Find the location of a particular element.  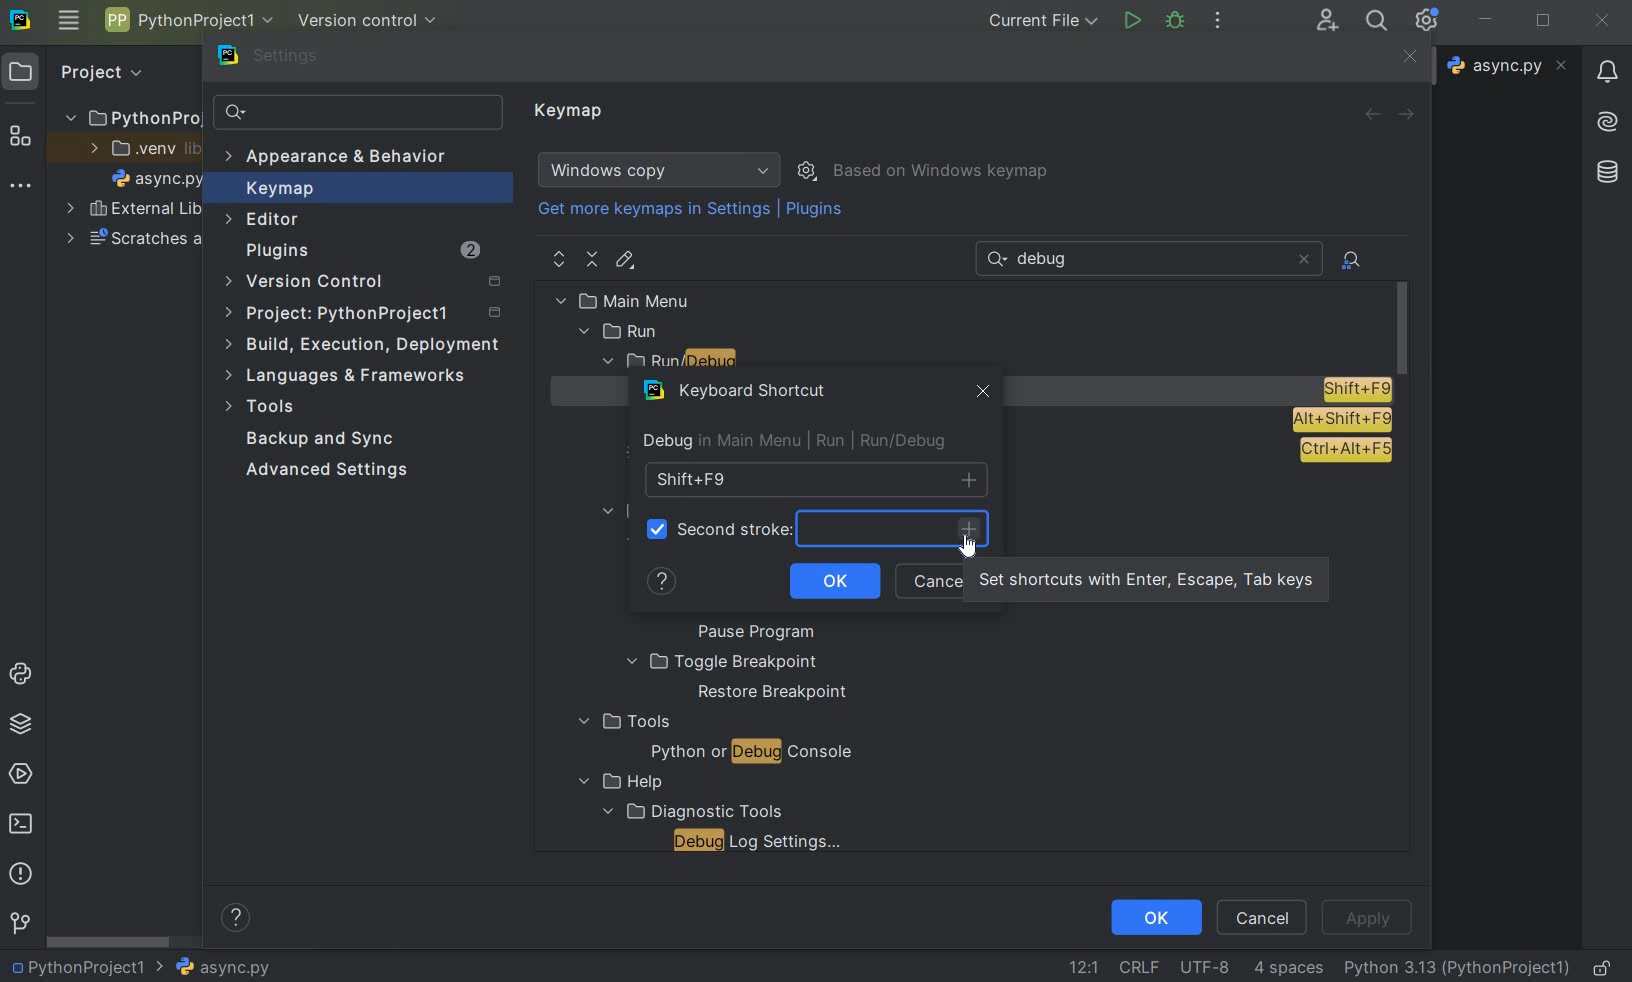

build, execution, deployment is located at coordinates (364, 344).